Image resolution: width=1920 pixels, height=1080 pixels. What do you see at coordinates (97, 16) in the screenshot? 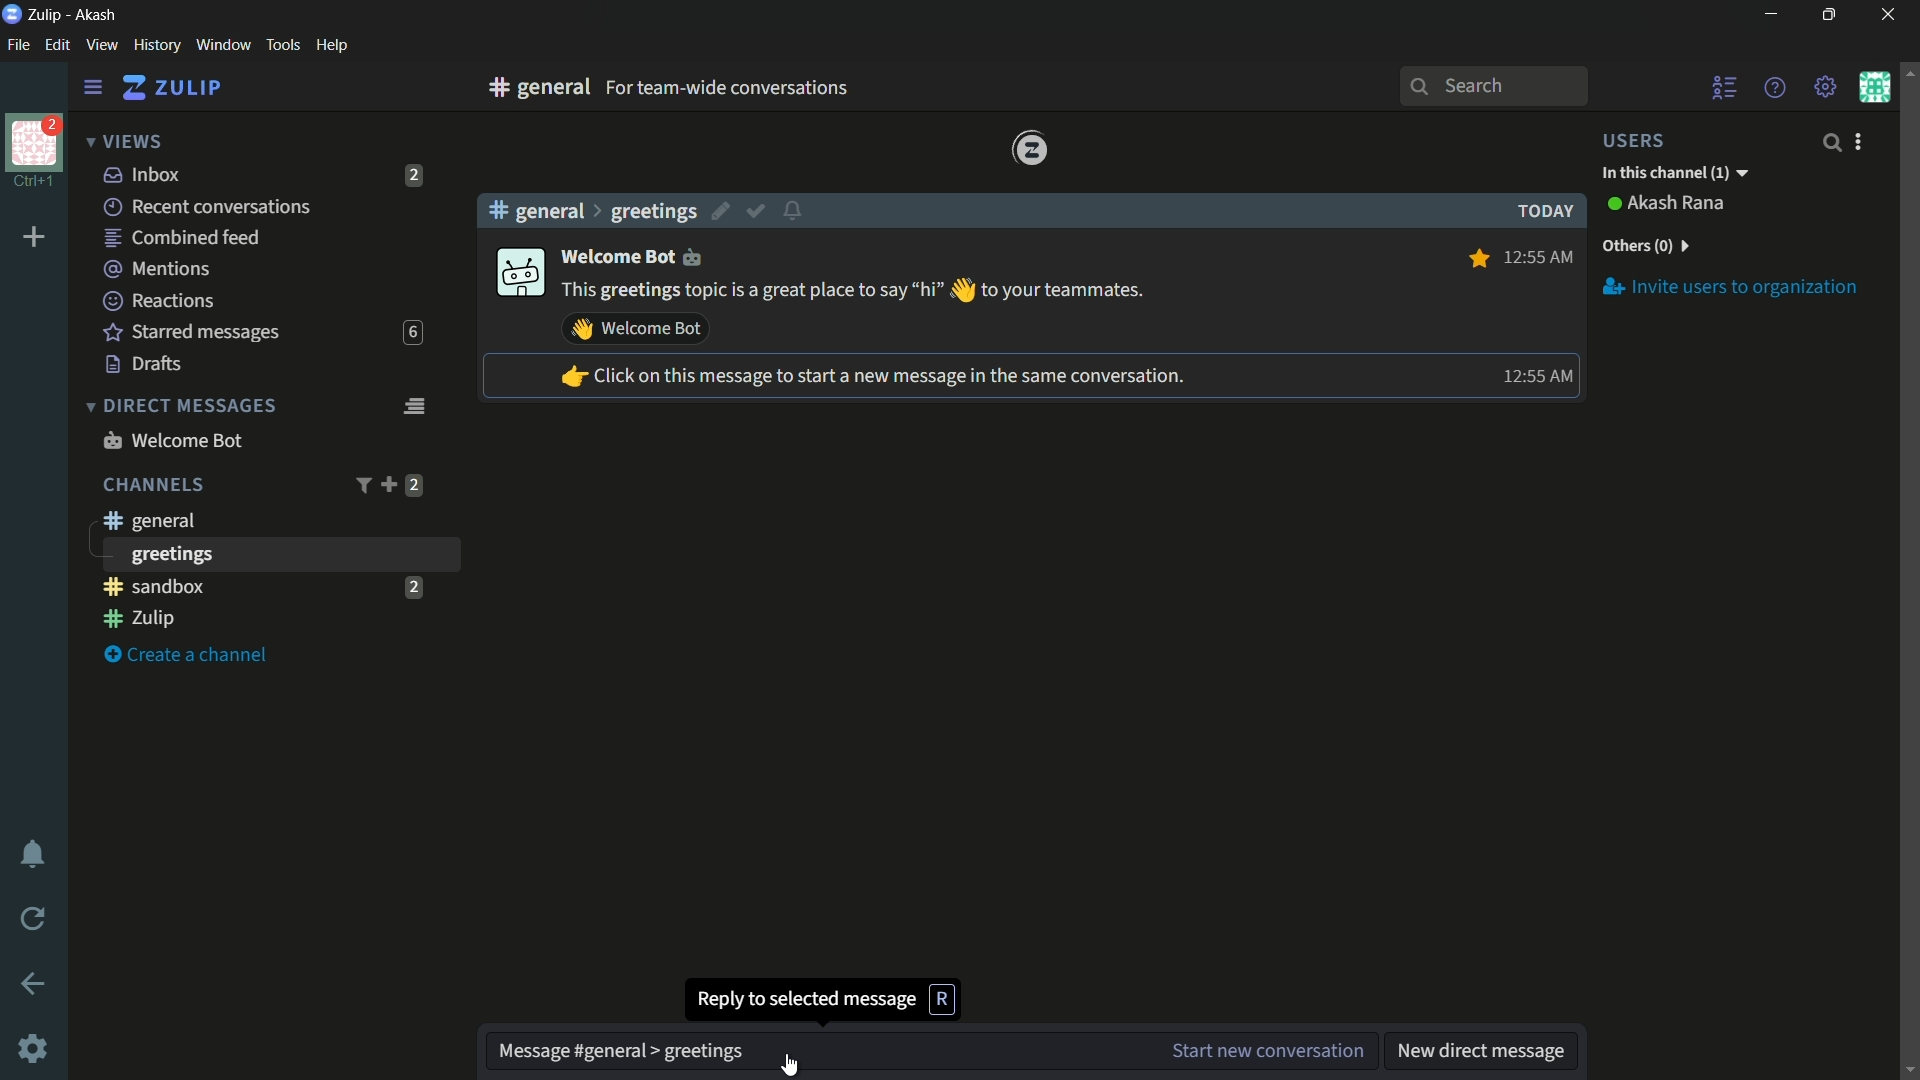
I see `Akash` at bounding box center [97, 16].